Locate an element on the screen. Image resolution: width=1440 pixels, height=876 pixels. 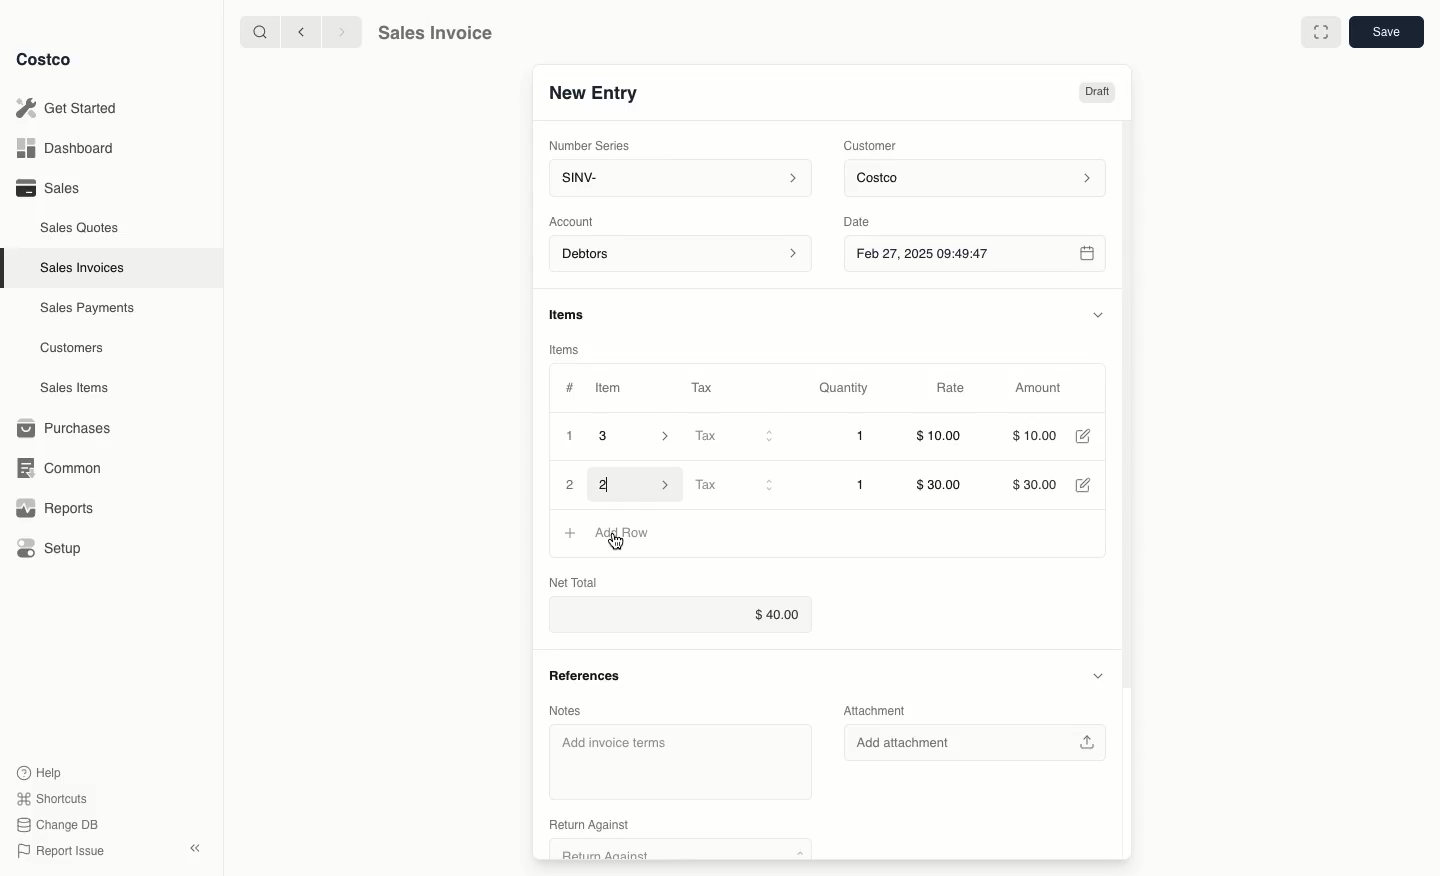
$10.00 is located at coordinates (1039, 435).